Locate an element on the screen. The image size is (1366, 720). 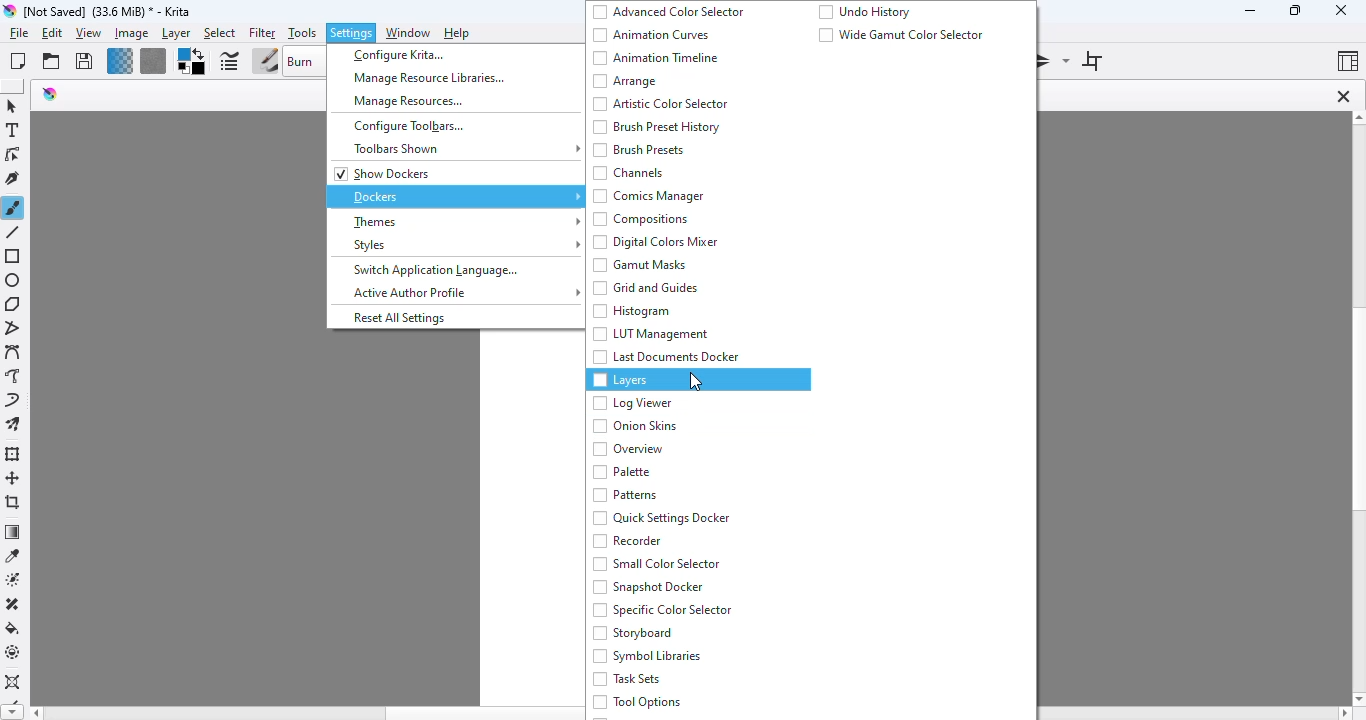
digital colors mixer is located at coordinates (657, 242).